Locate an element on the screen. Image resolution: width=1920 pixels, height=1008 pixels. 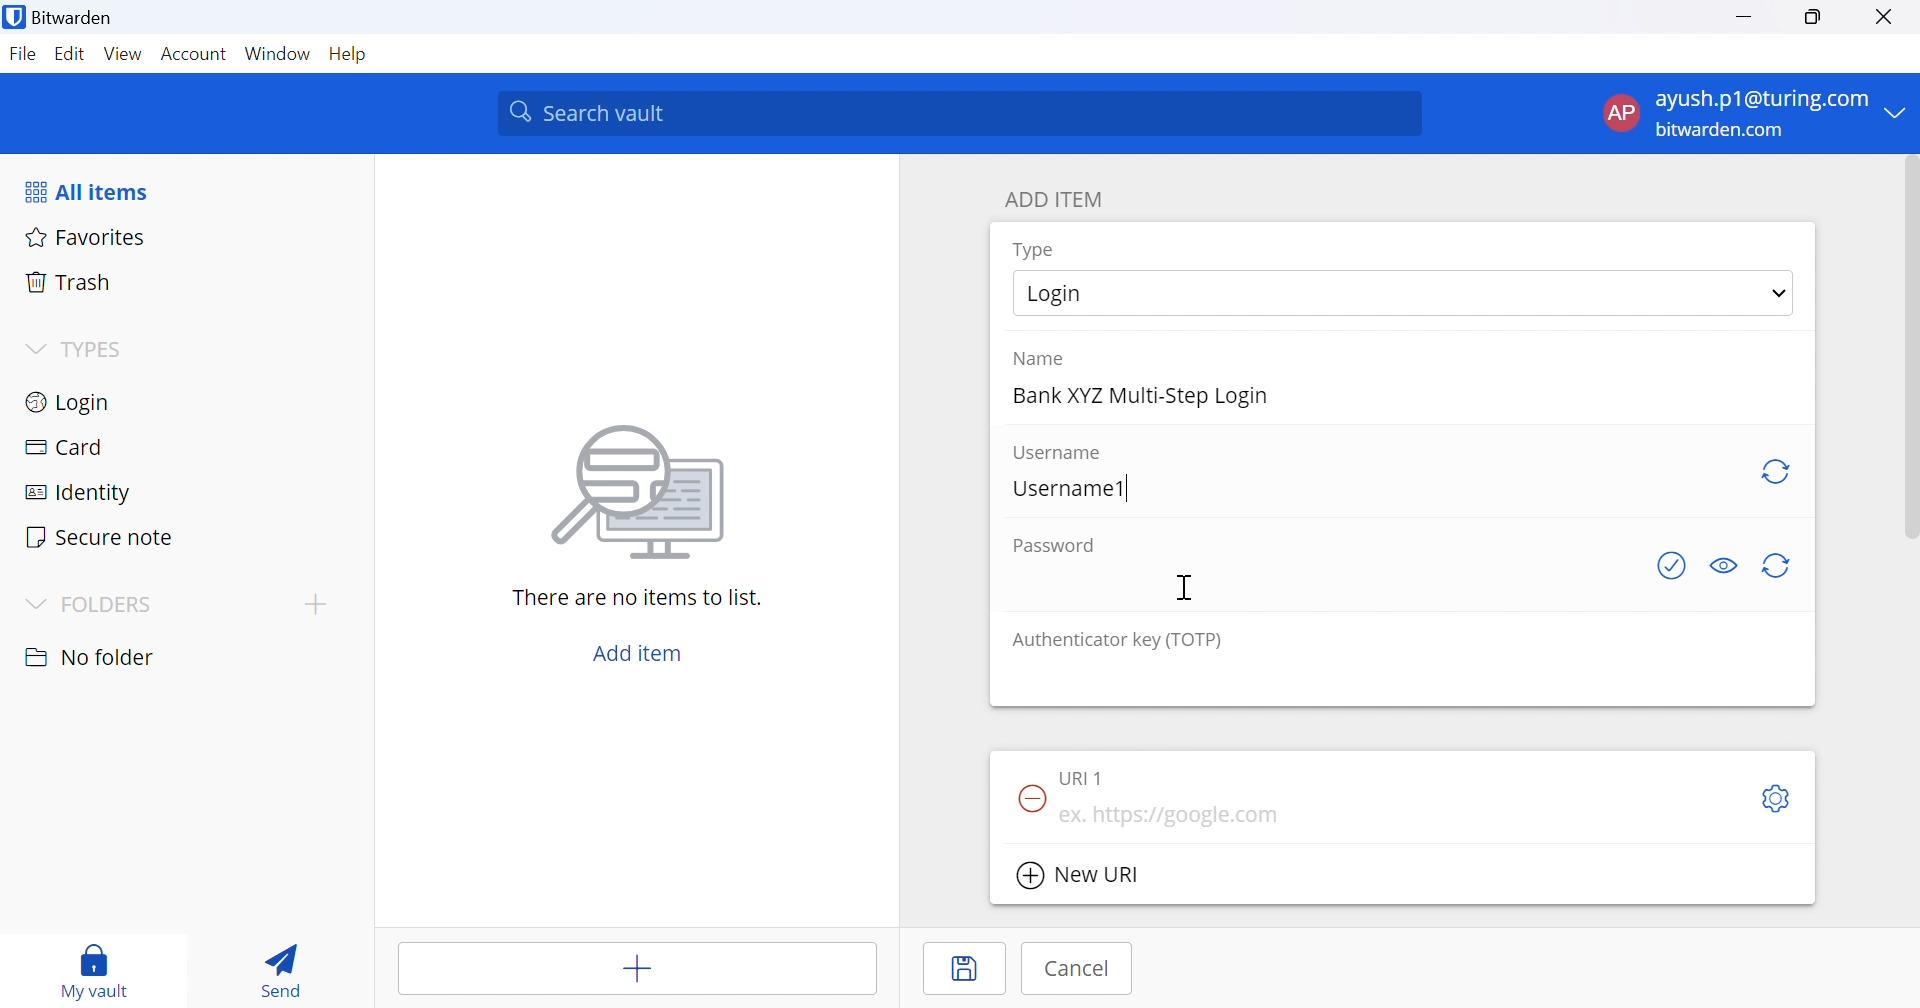
Username is located at coordinates (1059, 453).